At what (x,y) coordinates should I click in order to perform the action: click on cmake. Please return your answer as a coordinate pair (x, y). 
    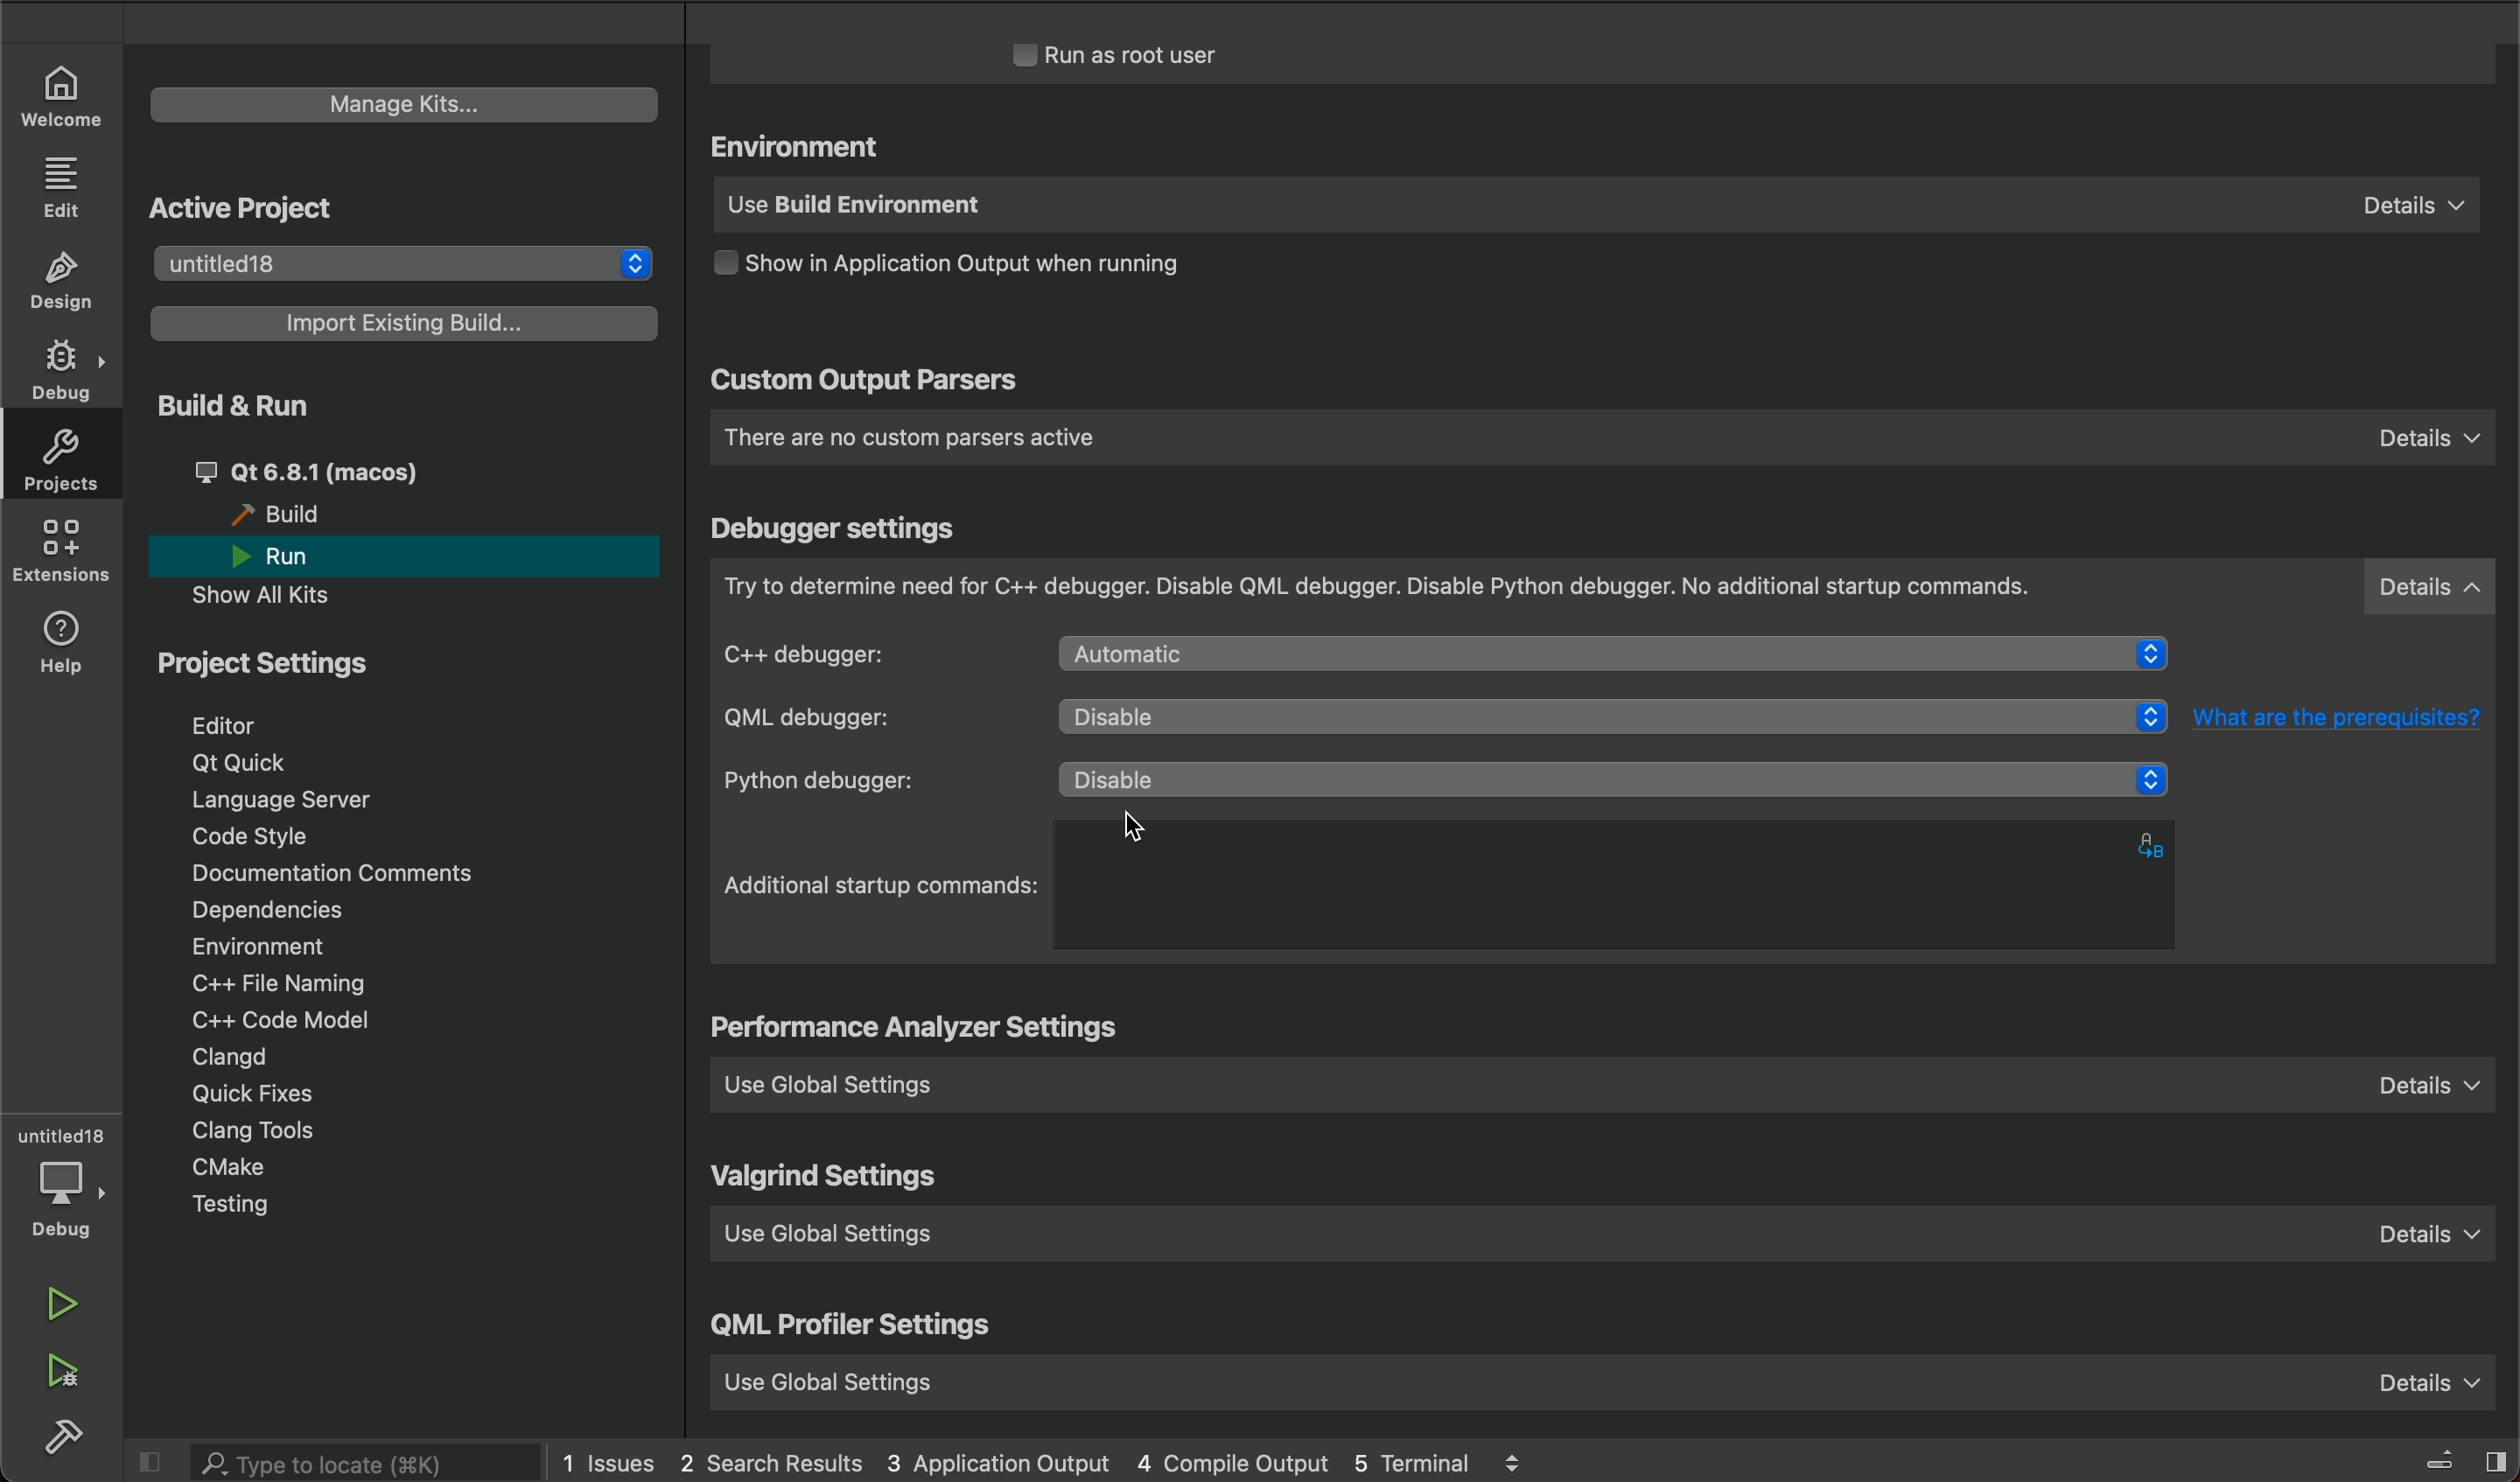
    Looking at the image, I should click on (229, 1166).